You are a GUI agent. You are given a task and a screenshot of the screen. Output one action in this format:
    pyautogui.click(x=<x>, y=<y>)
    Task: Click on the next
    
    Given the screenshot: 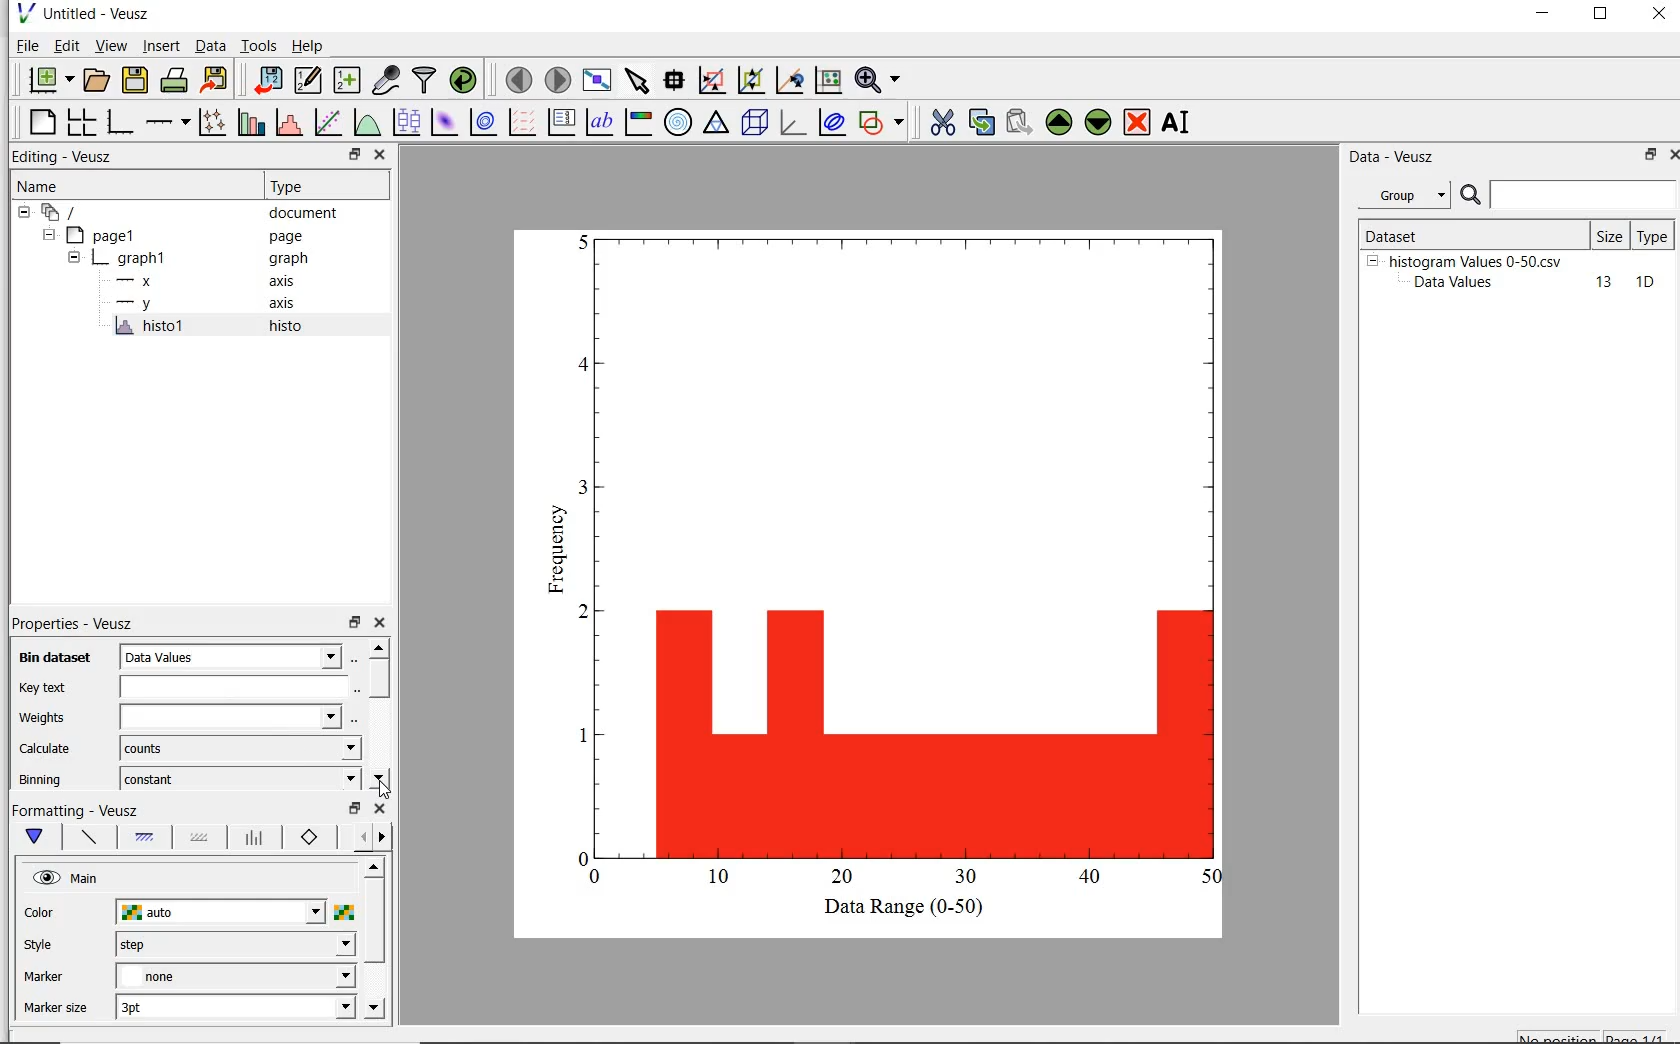 What is the action you would take?
    pyautogui.click(x=382, y=839)
    